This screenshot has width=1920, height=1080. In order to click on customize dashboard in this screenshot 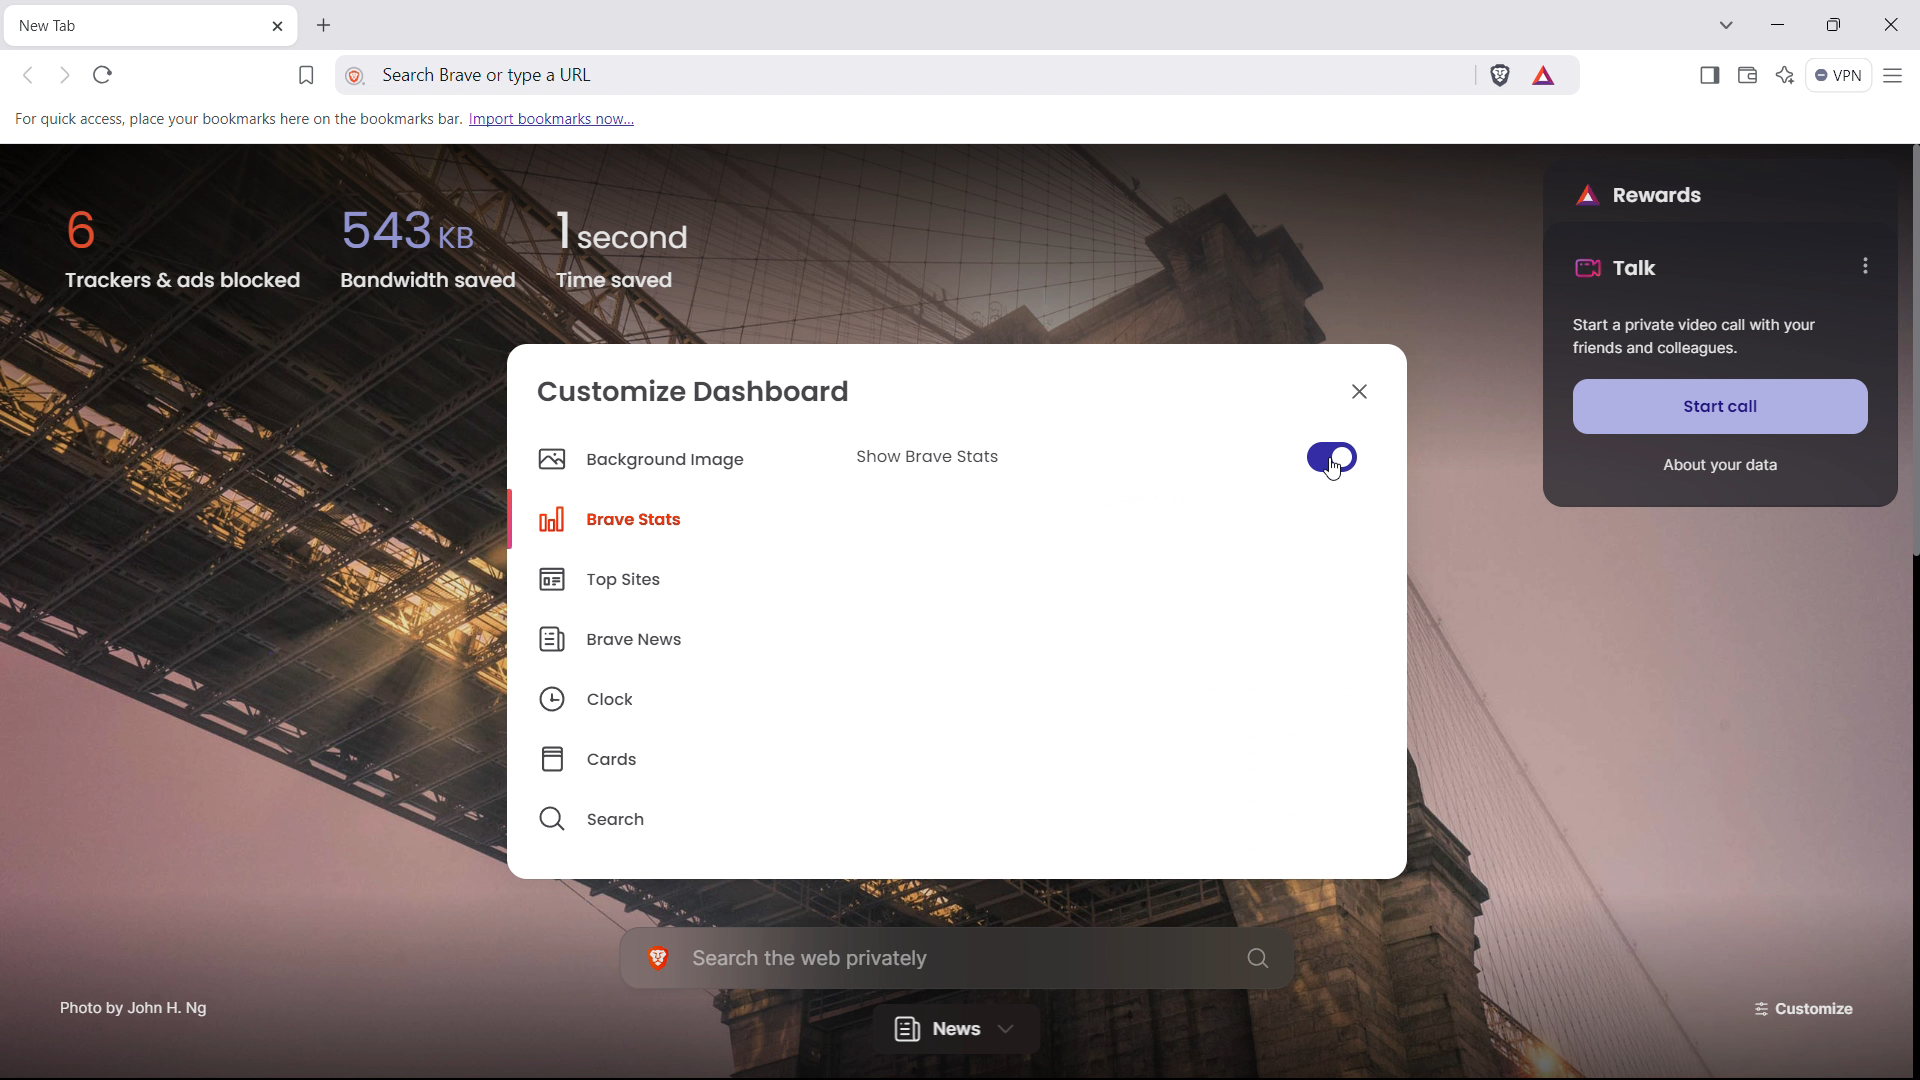, I will do `click(695, 390)`.